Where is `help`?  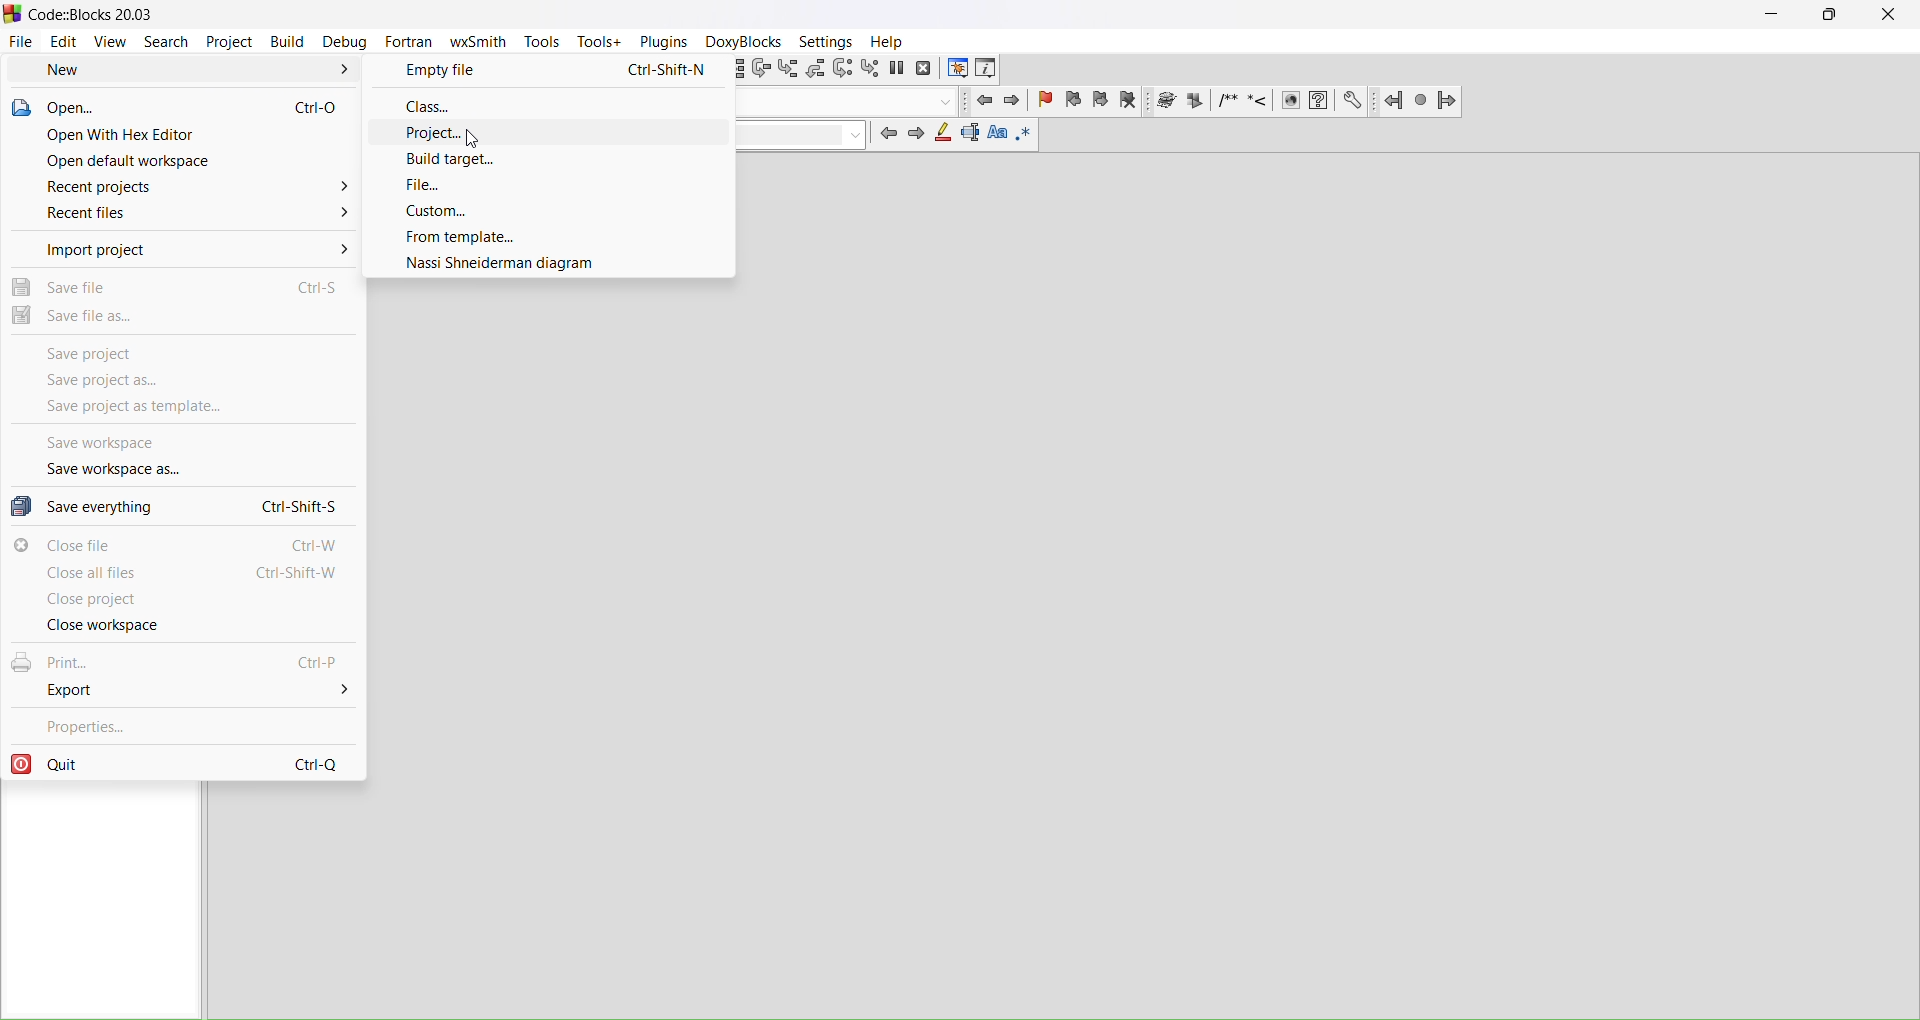
help is located at coordinates (892, 42).